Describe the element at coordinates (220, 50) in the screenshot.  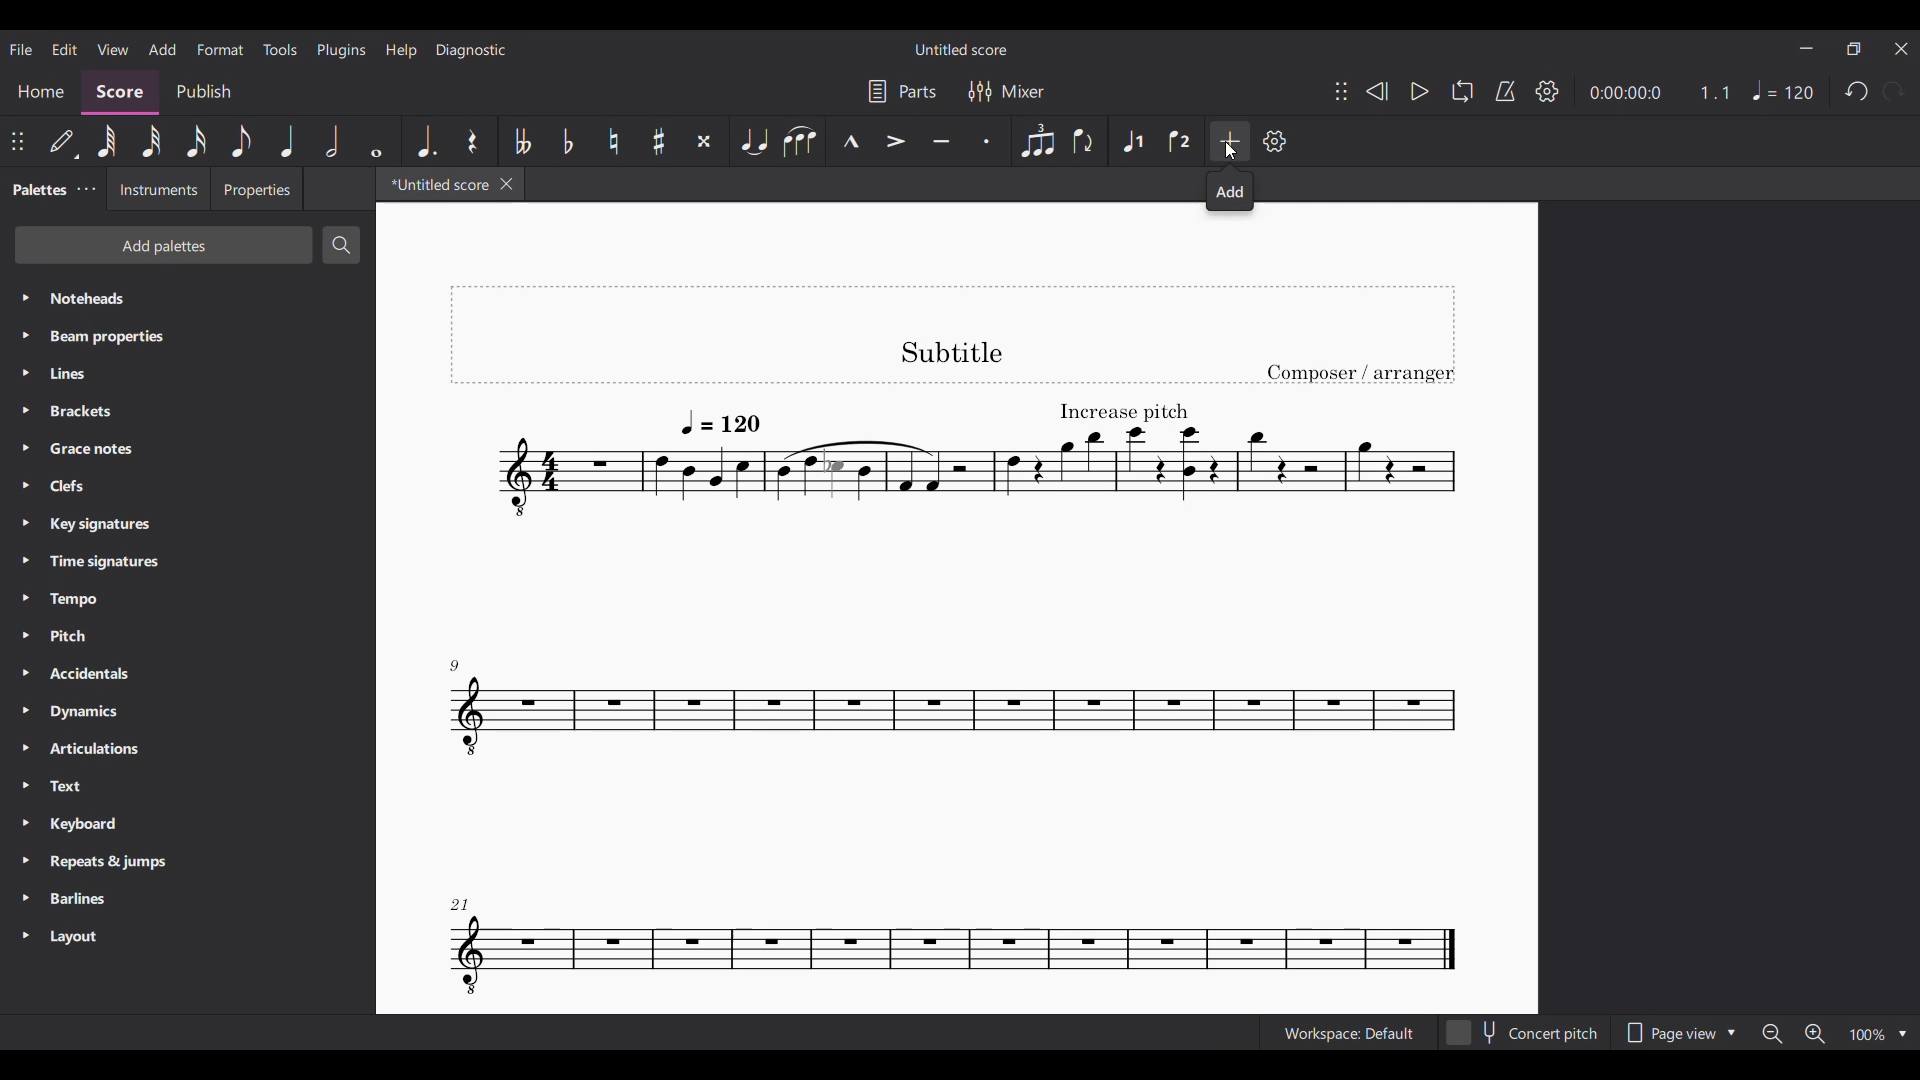
I see `Format menu` at that location.